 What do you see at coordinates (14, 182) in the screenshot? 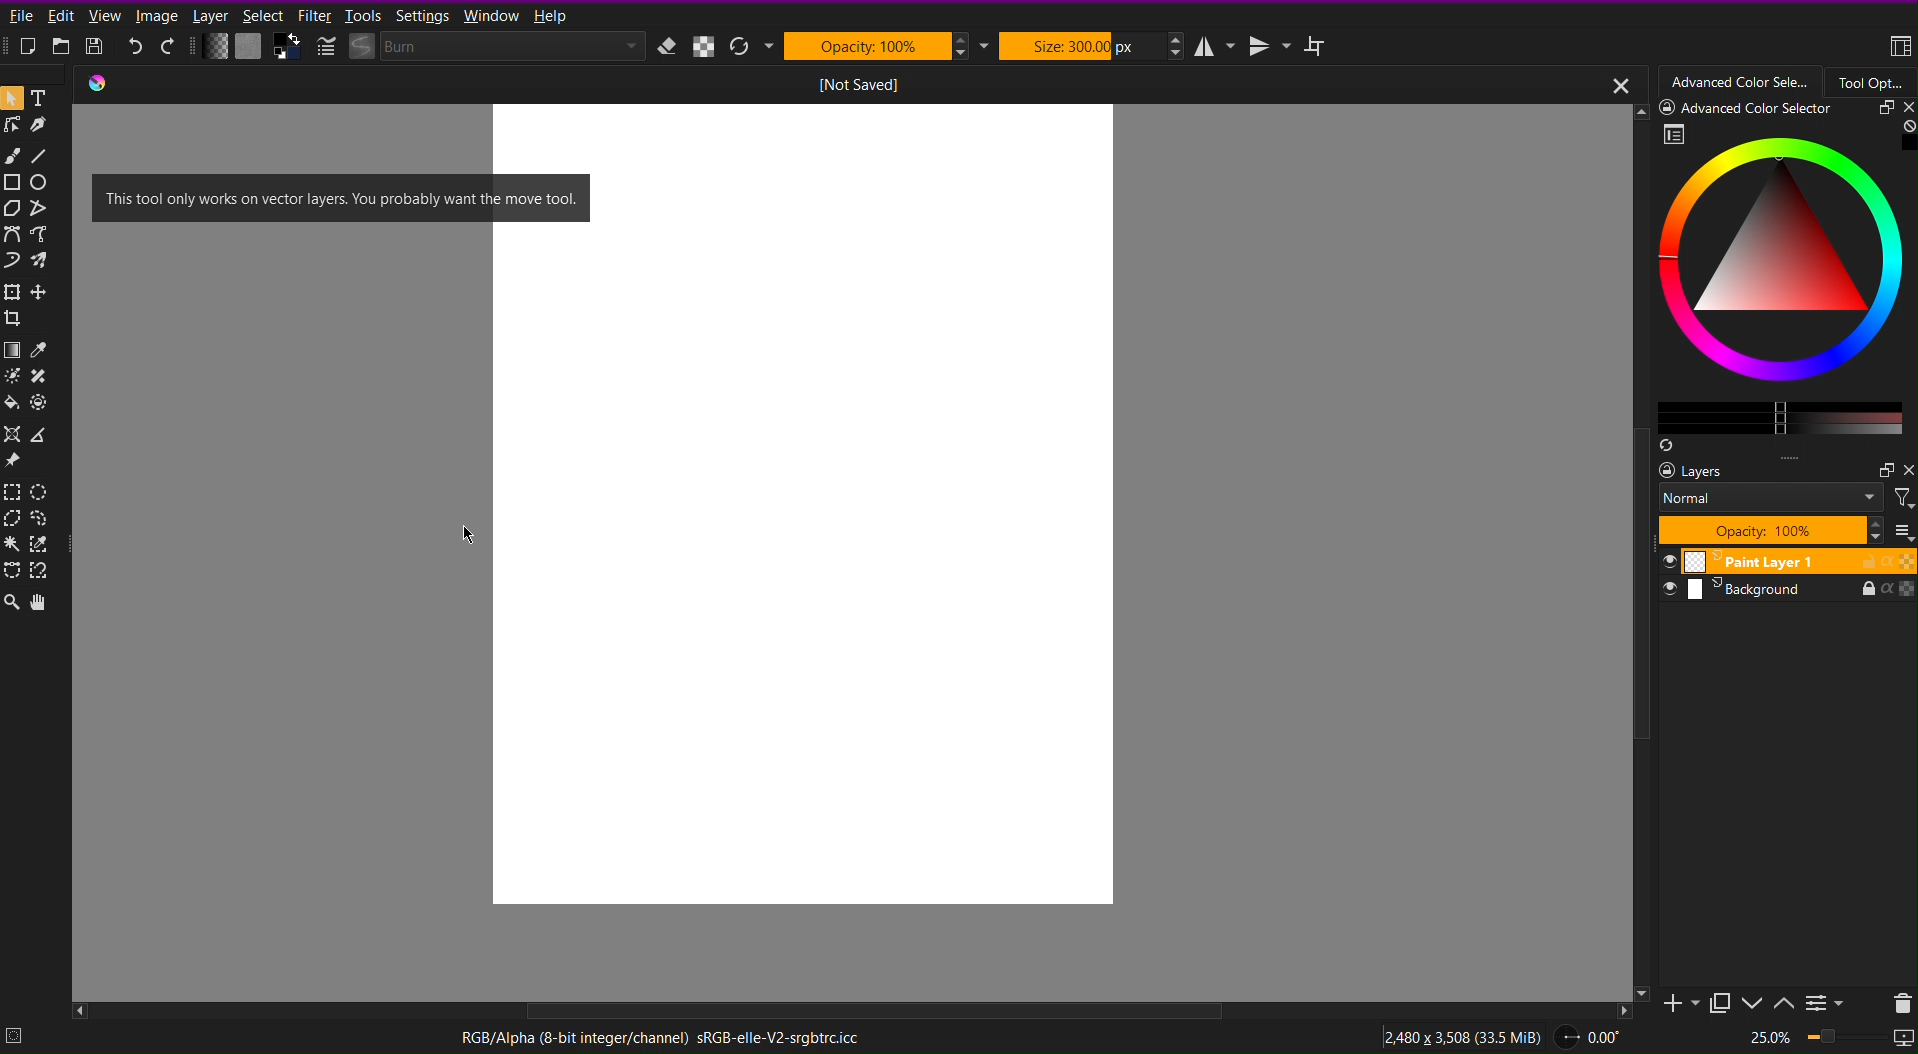
I see `Square` at bounding box center [14, 182].